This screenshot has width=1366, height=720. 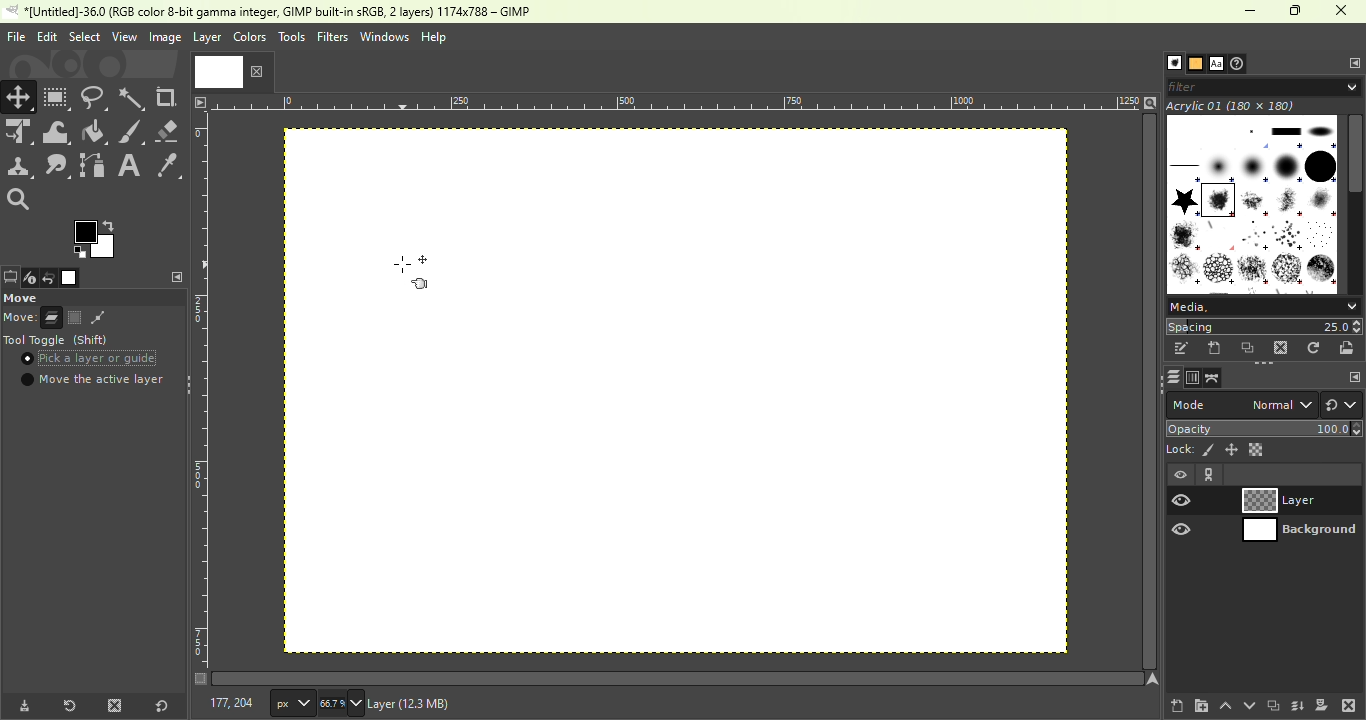 What do you see at coordinates (332, 37) in the screenshot?
I see `Filters` at bounding box center [332, 37].